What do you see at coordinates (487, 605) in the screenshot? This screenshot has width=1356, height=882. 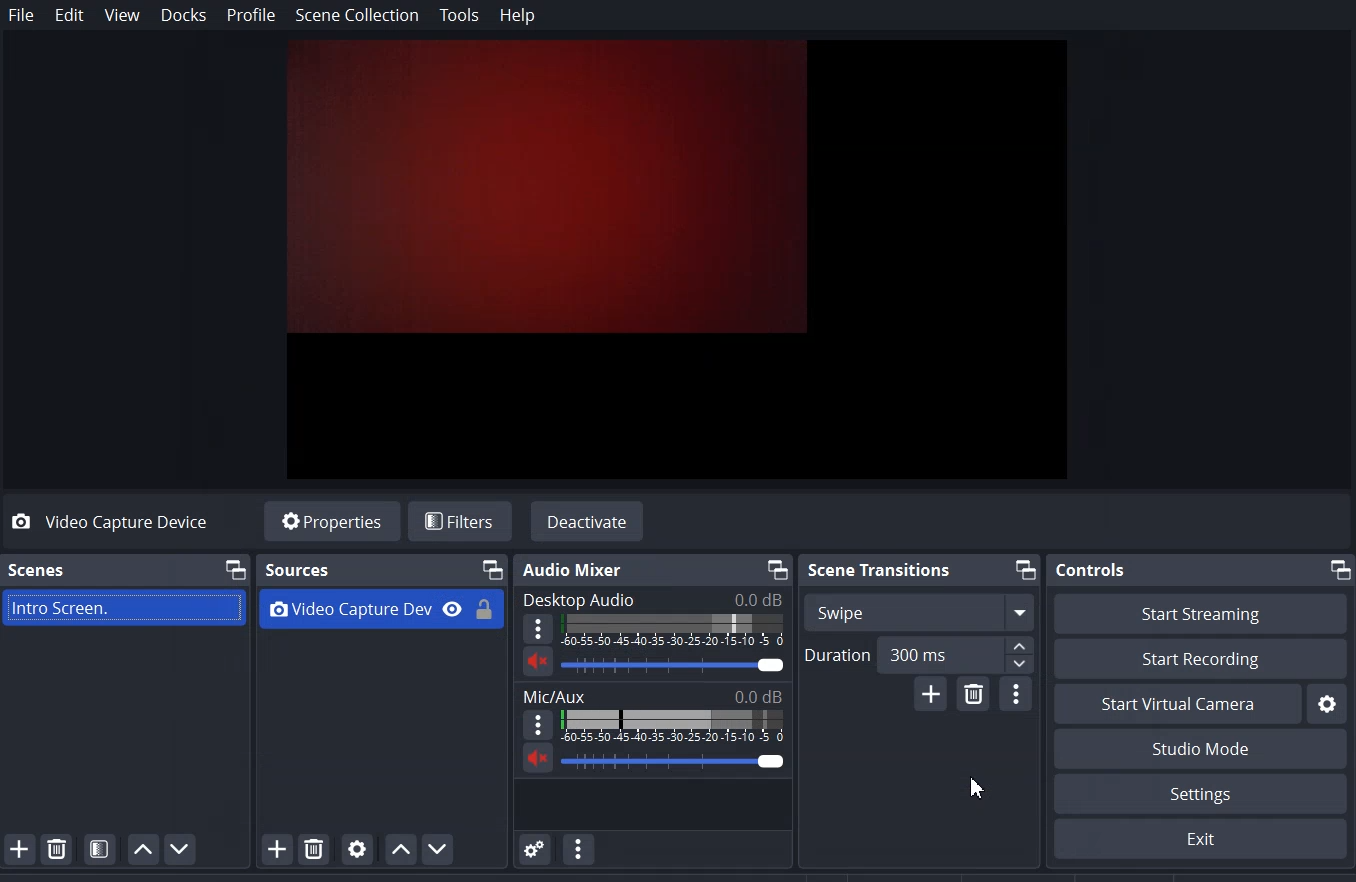 I see `Locak` at bounding box center [487, 605].